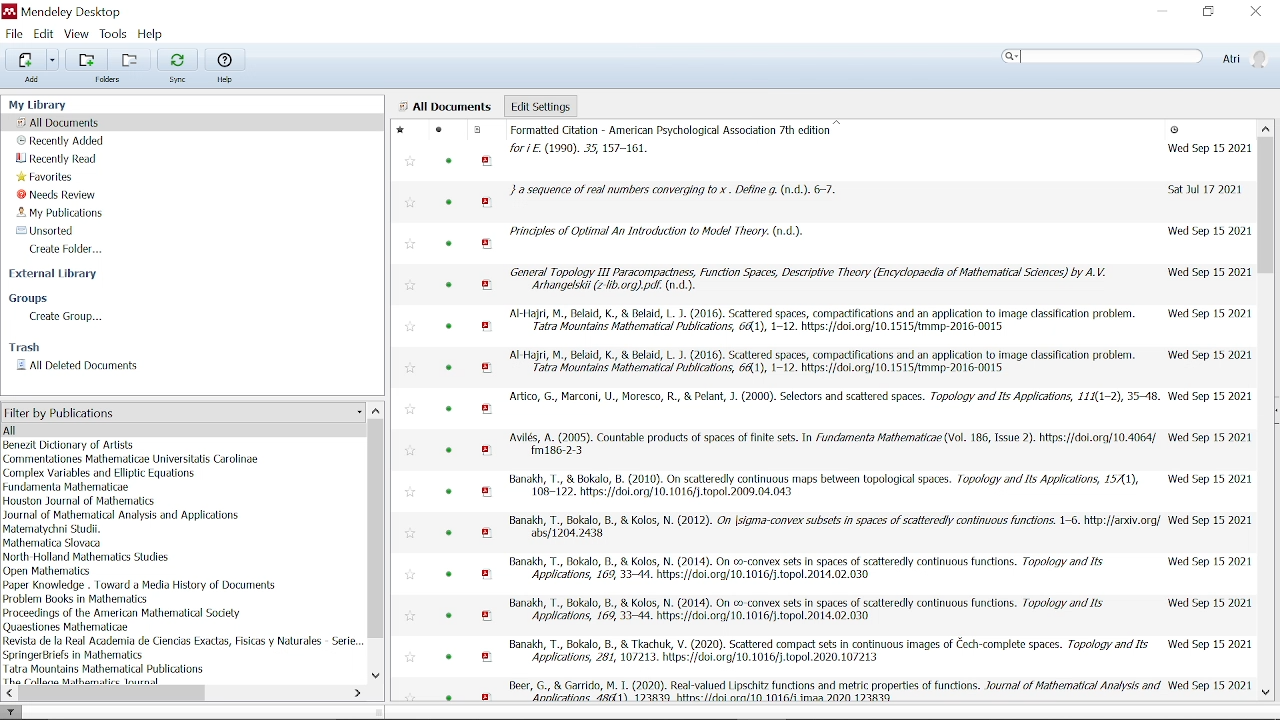 Image resolution: width=1280 pixels, height=720 pixels. Describe the element at coordinates (412, 328) in the screenshot. I see `favourite` at that location.